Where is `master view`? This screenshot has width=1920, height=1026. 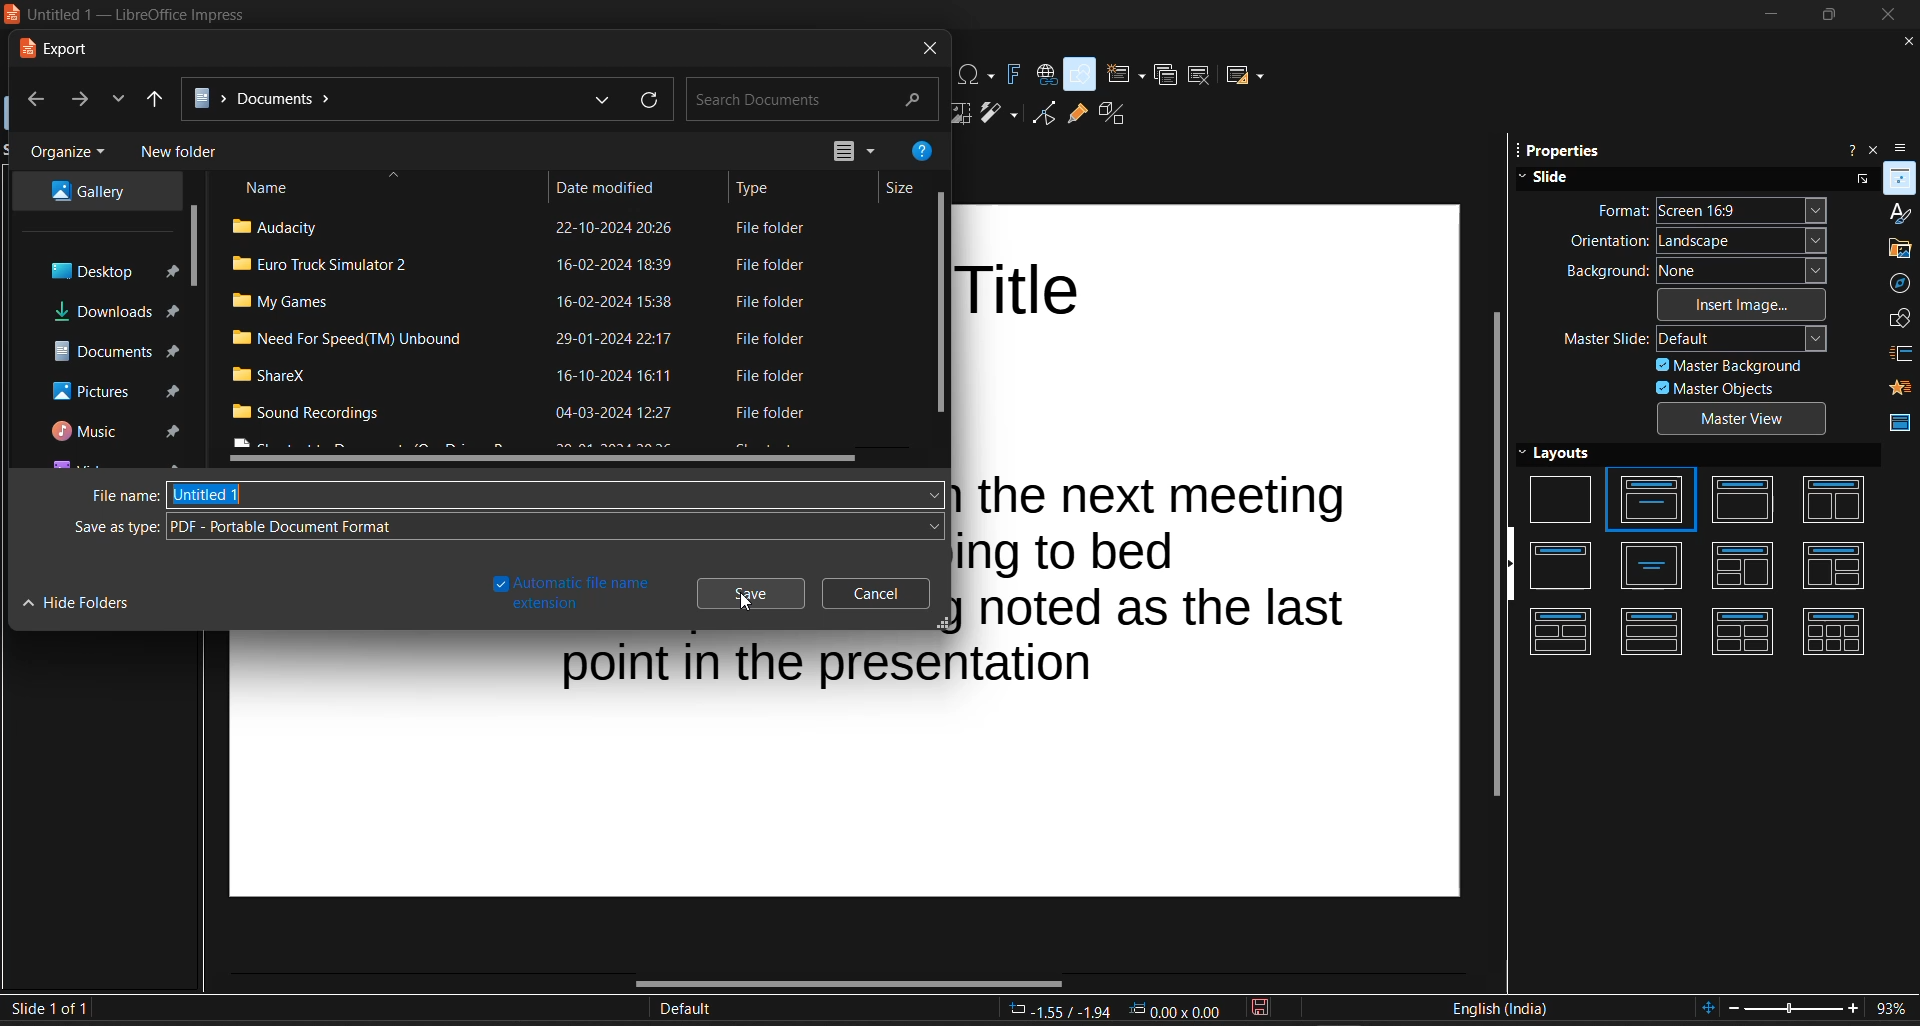 master view is located at coordinates (1745, 419).